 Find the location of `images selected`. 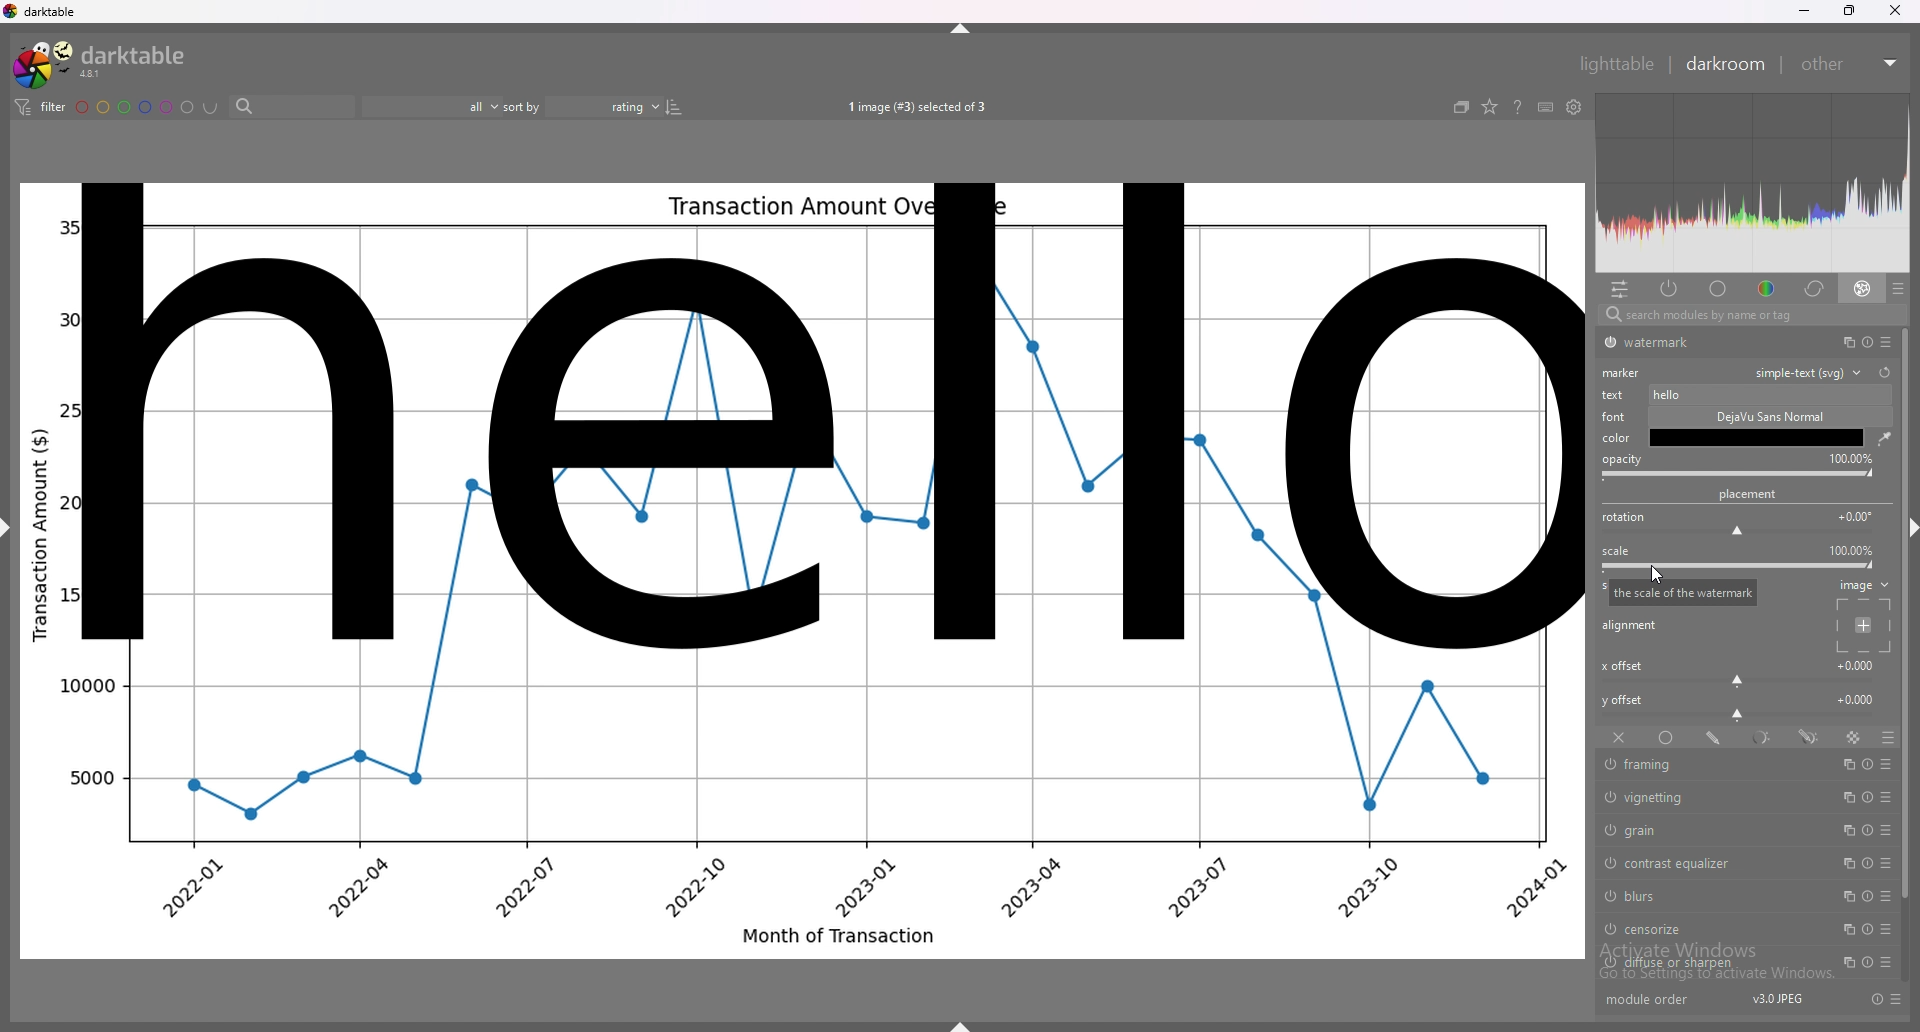

images selected is located at coordinates (914, 107).